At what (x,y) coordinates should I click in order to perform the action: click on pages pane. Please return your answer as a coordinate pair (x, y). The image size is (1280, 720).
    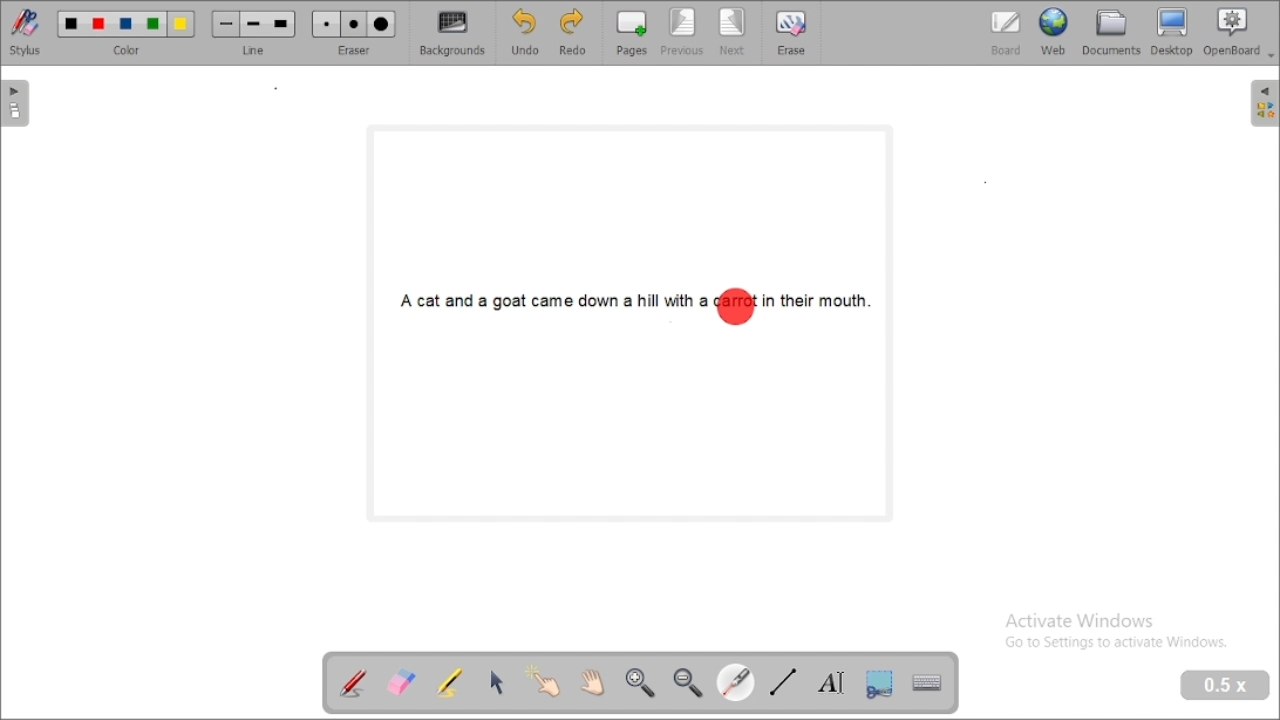
    Looking at the image, I should click on (18, 103).